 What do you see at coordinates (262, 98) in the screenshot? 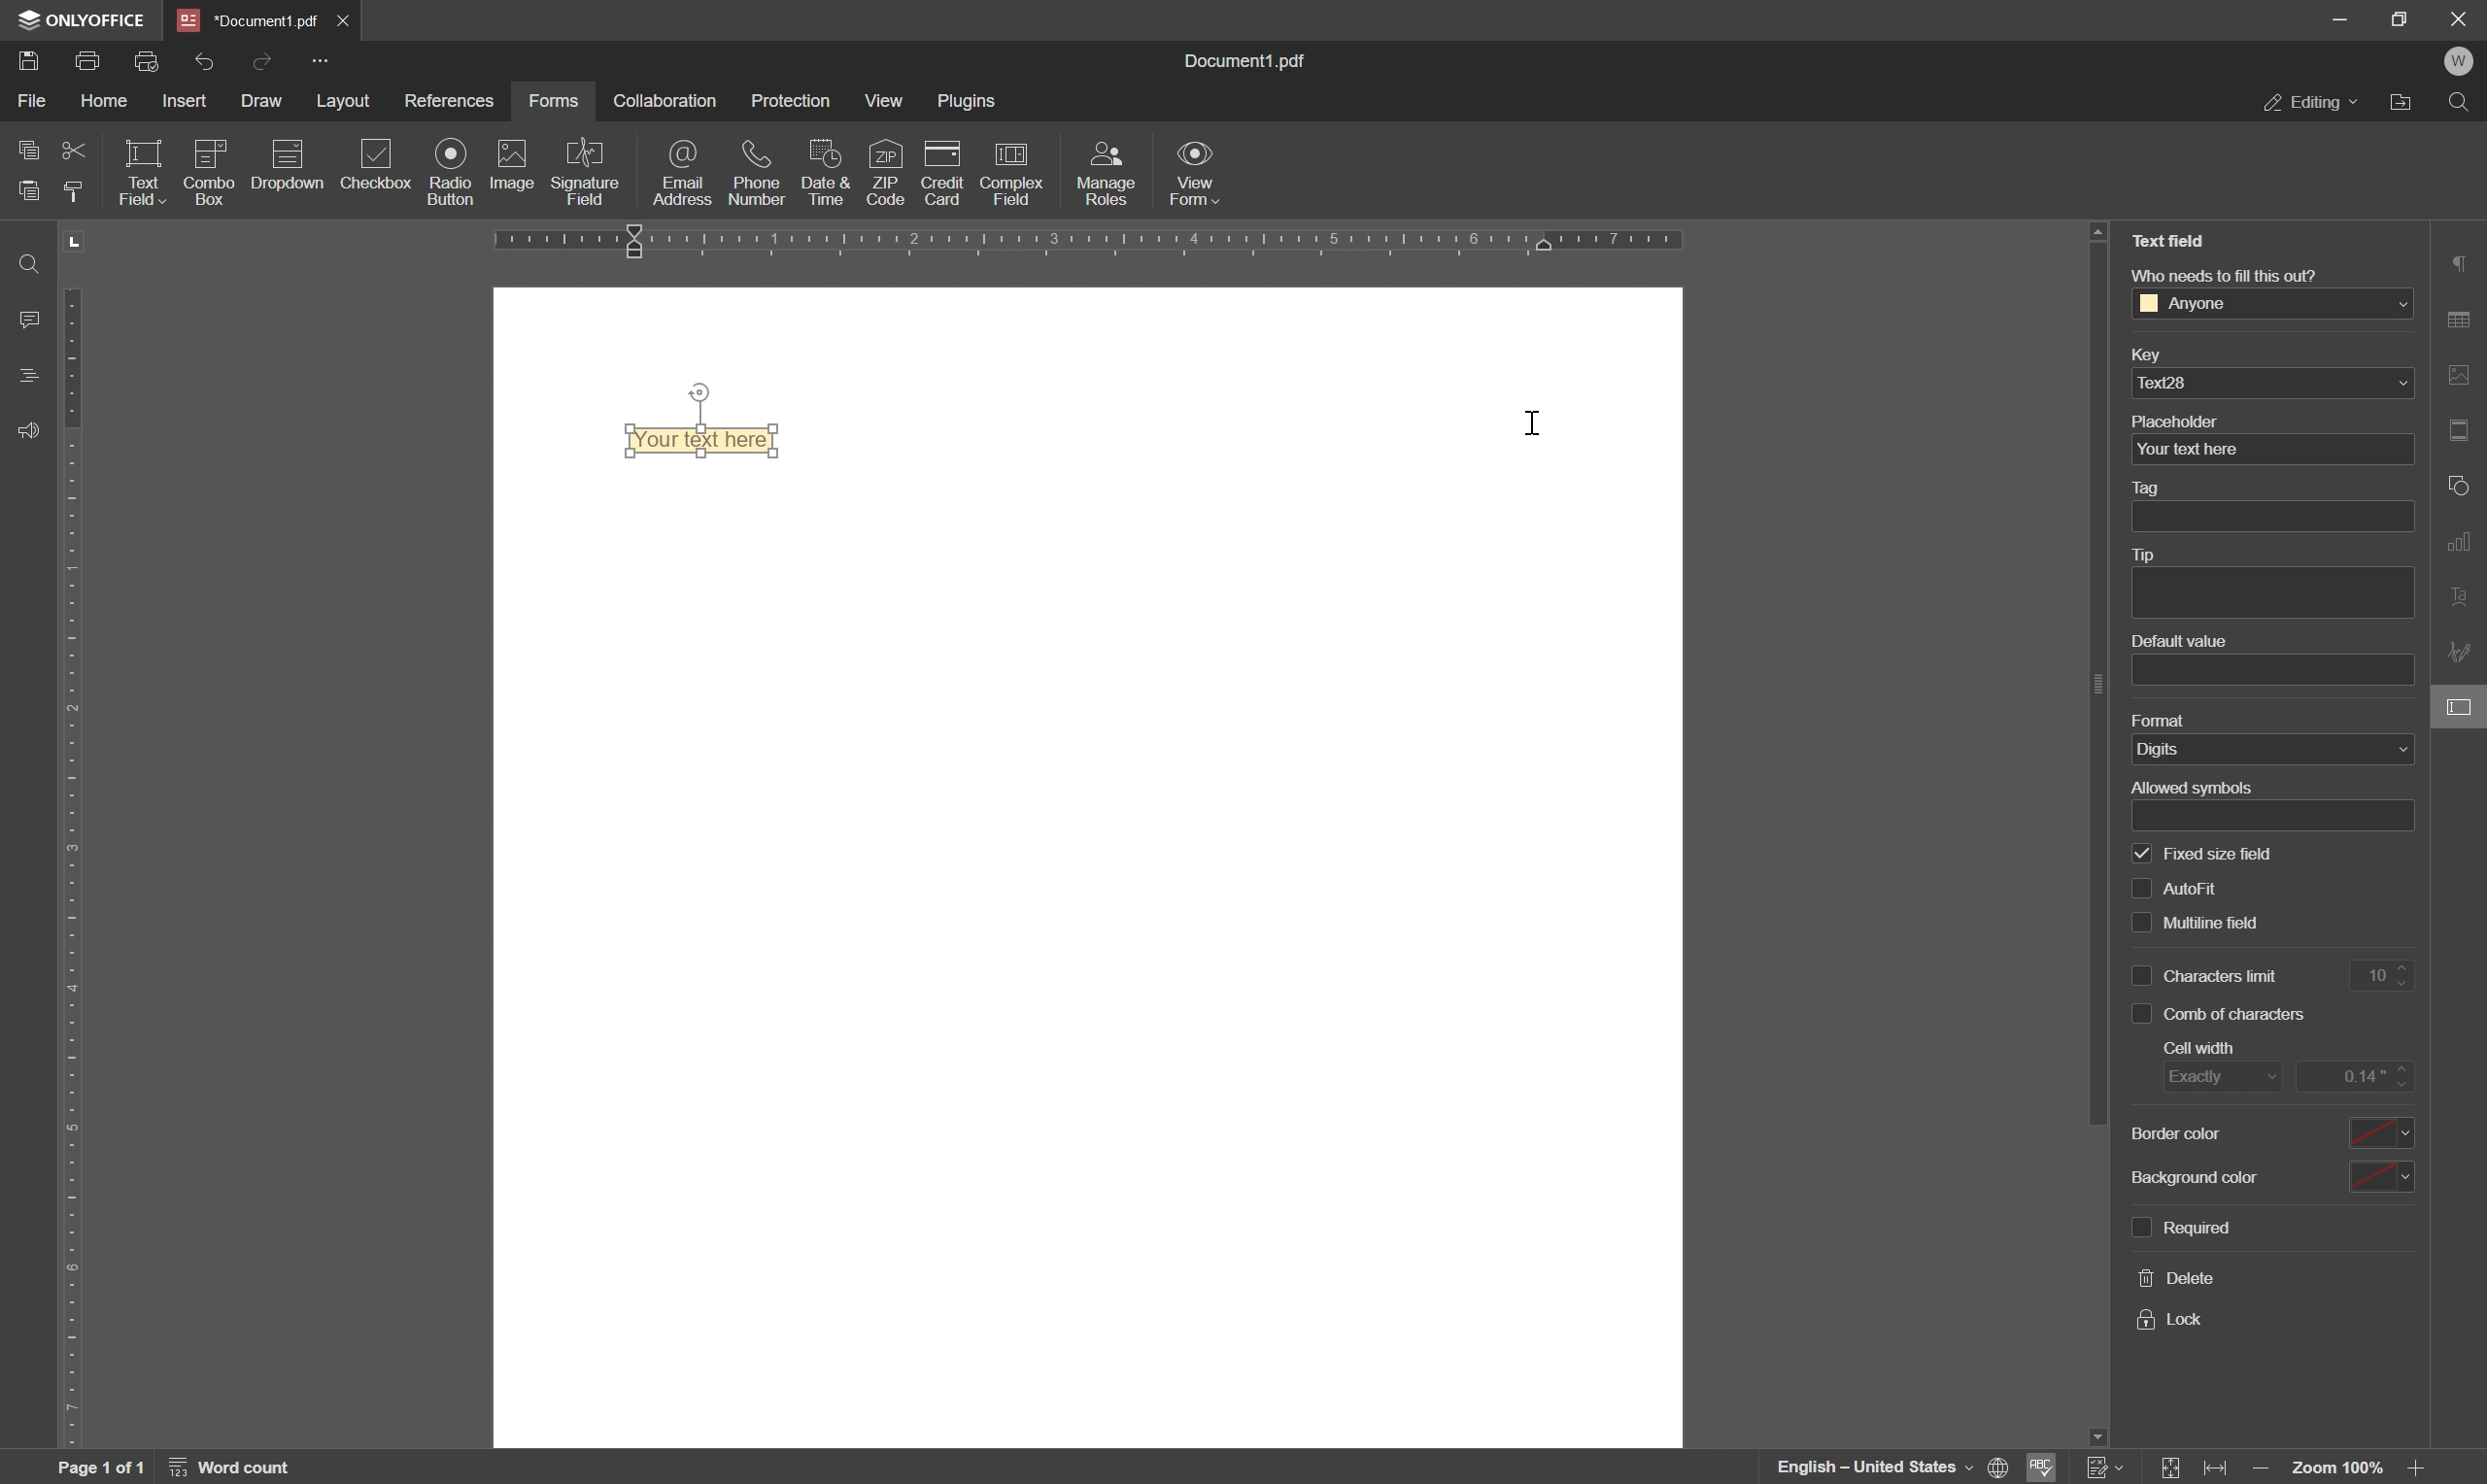
I see `draw` at bounding box center [262, 98].